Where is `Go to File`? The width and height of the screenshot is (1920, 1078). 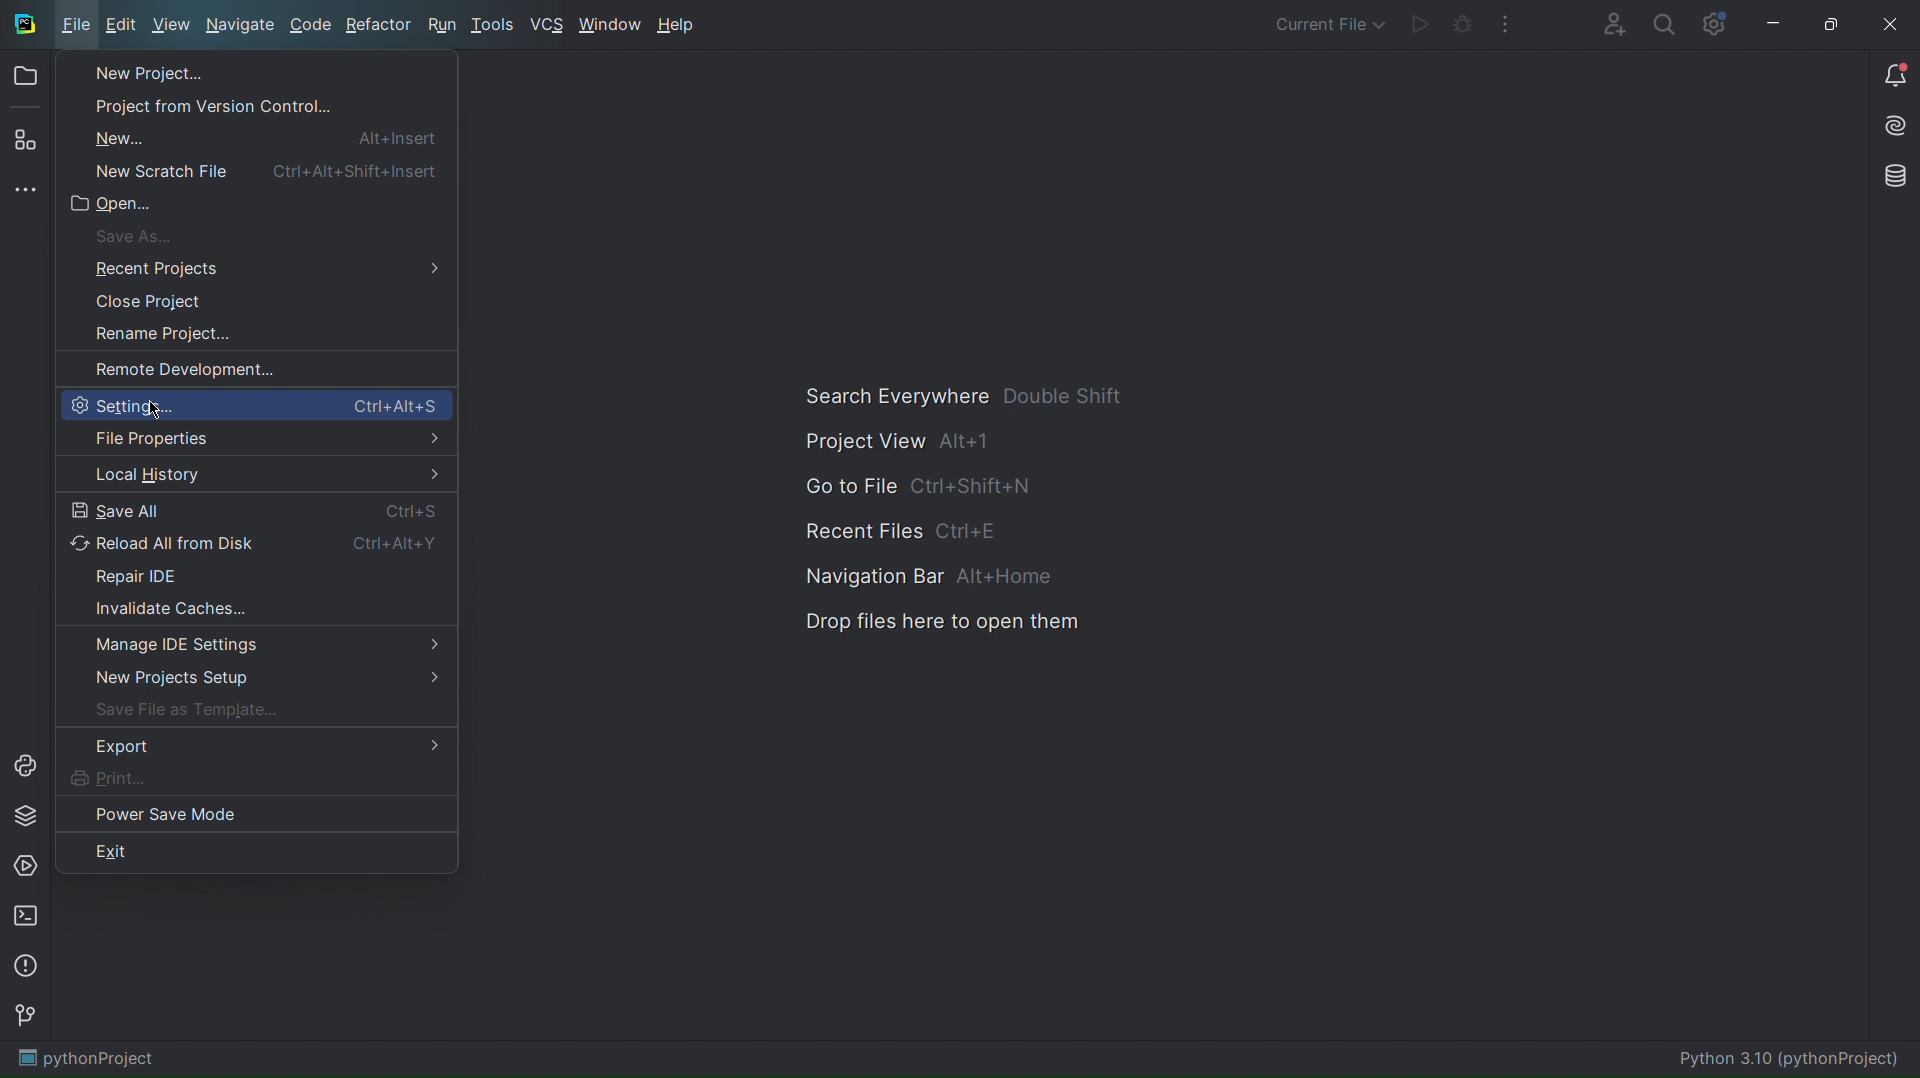
Go to File is located at coordinates (920, 487).